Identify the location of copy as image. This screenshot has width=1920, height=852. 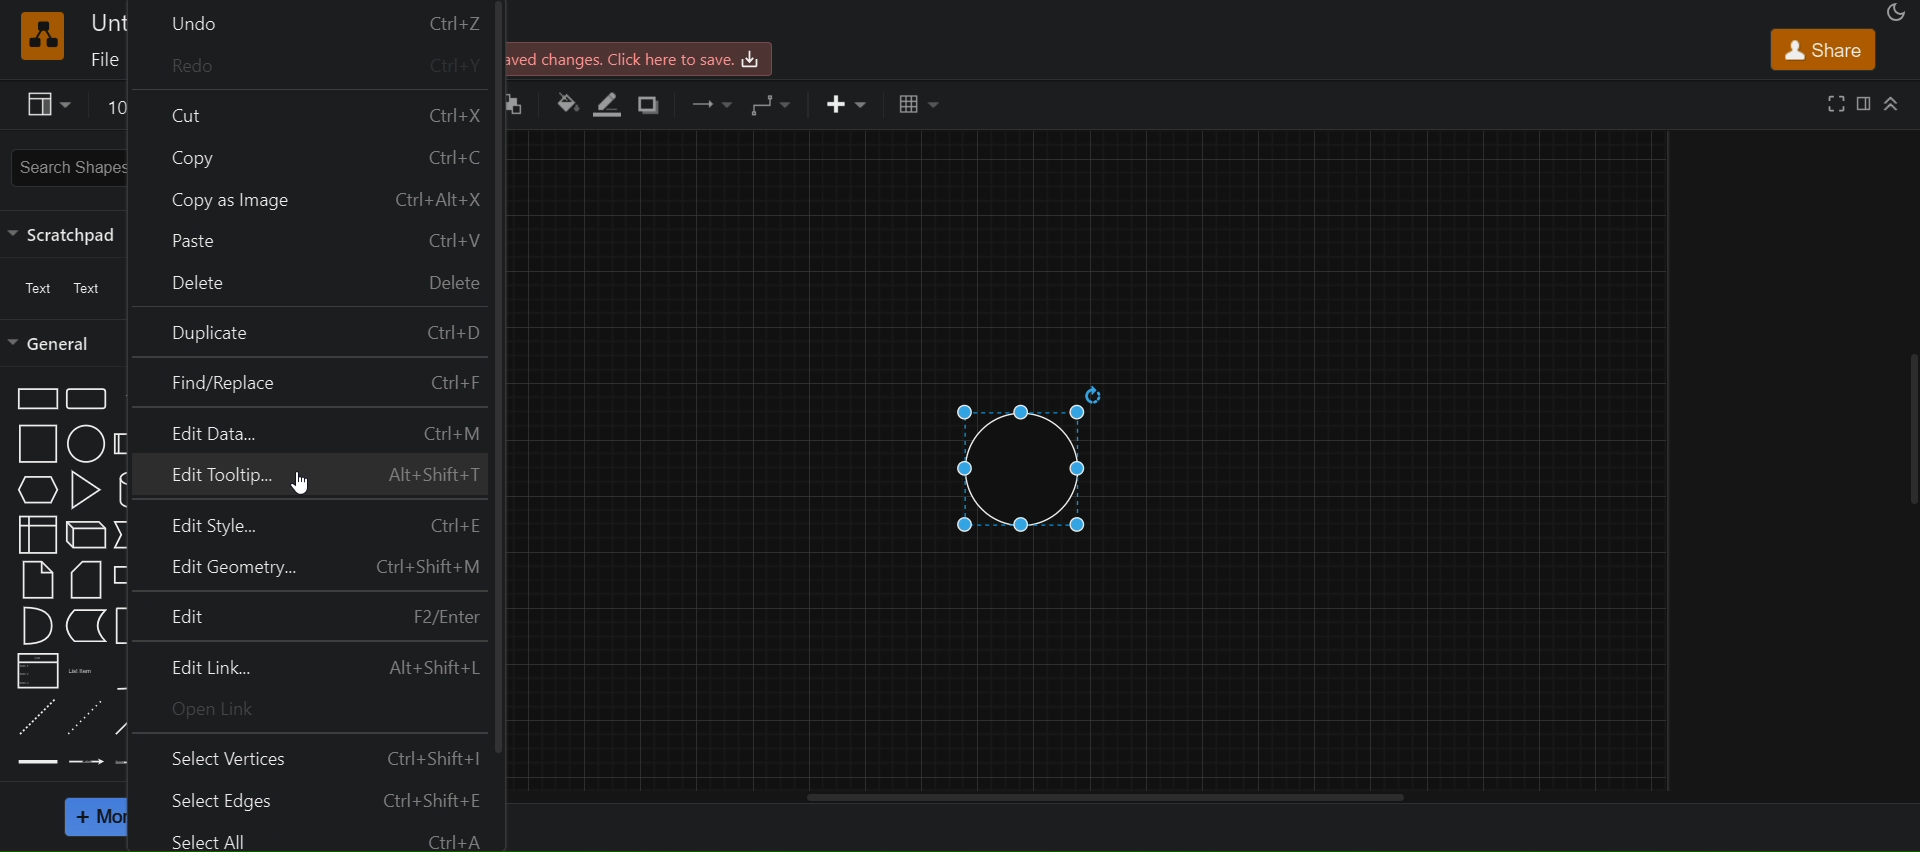
(315, 195).